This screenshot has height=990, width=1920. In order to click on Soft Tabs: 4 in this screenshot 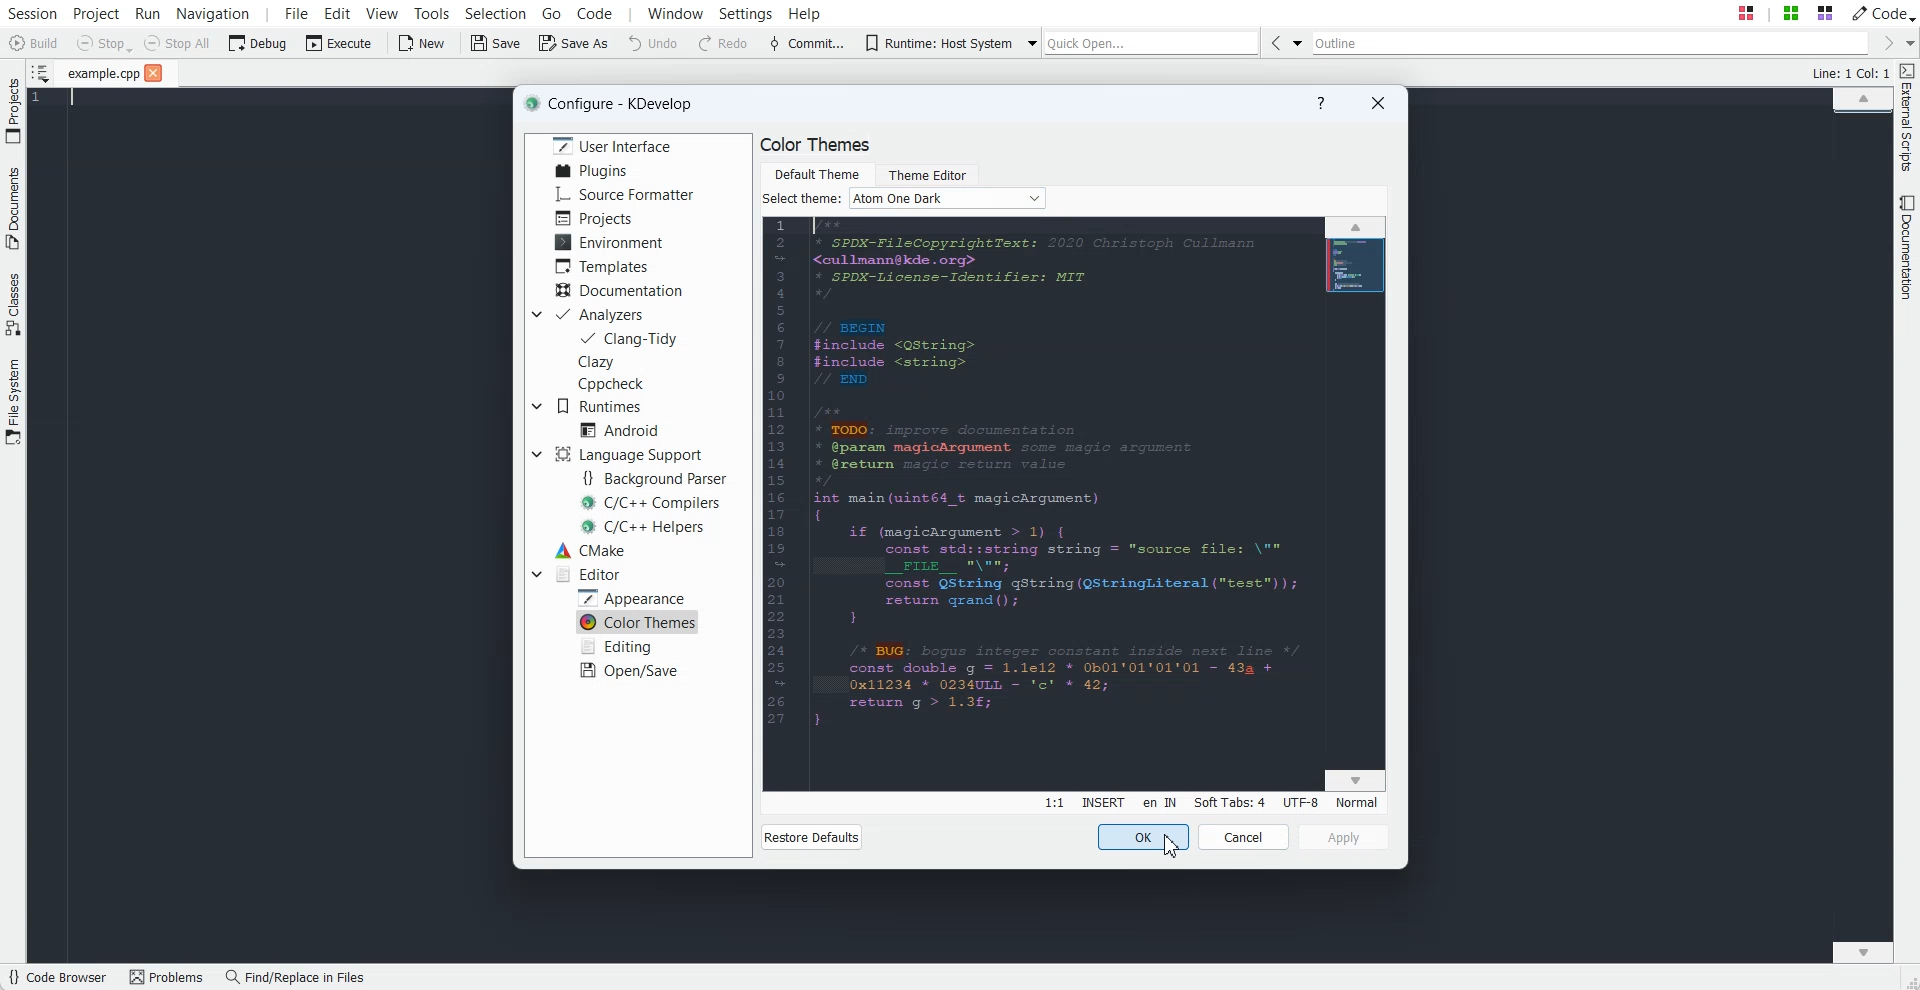, I will do `click(1229, 802)`.